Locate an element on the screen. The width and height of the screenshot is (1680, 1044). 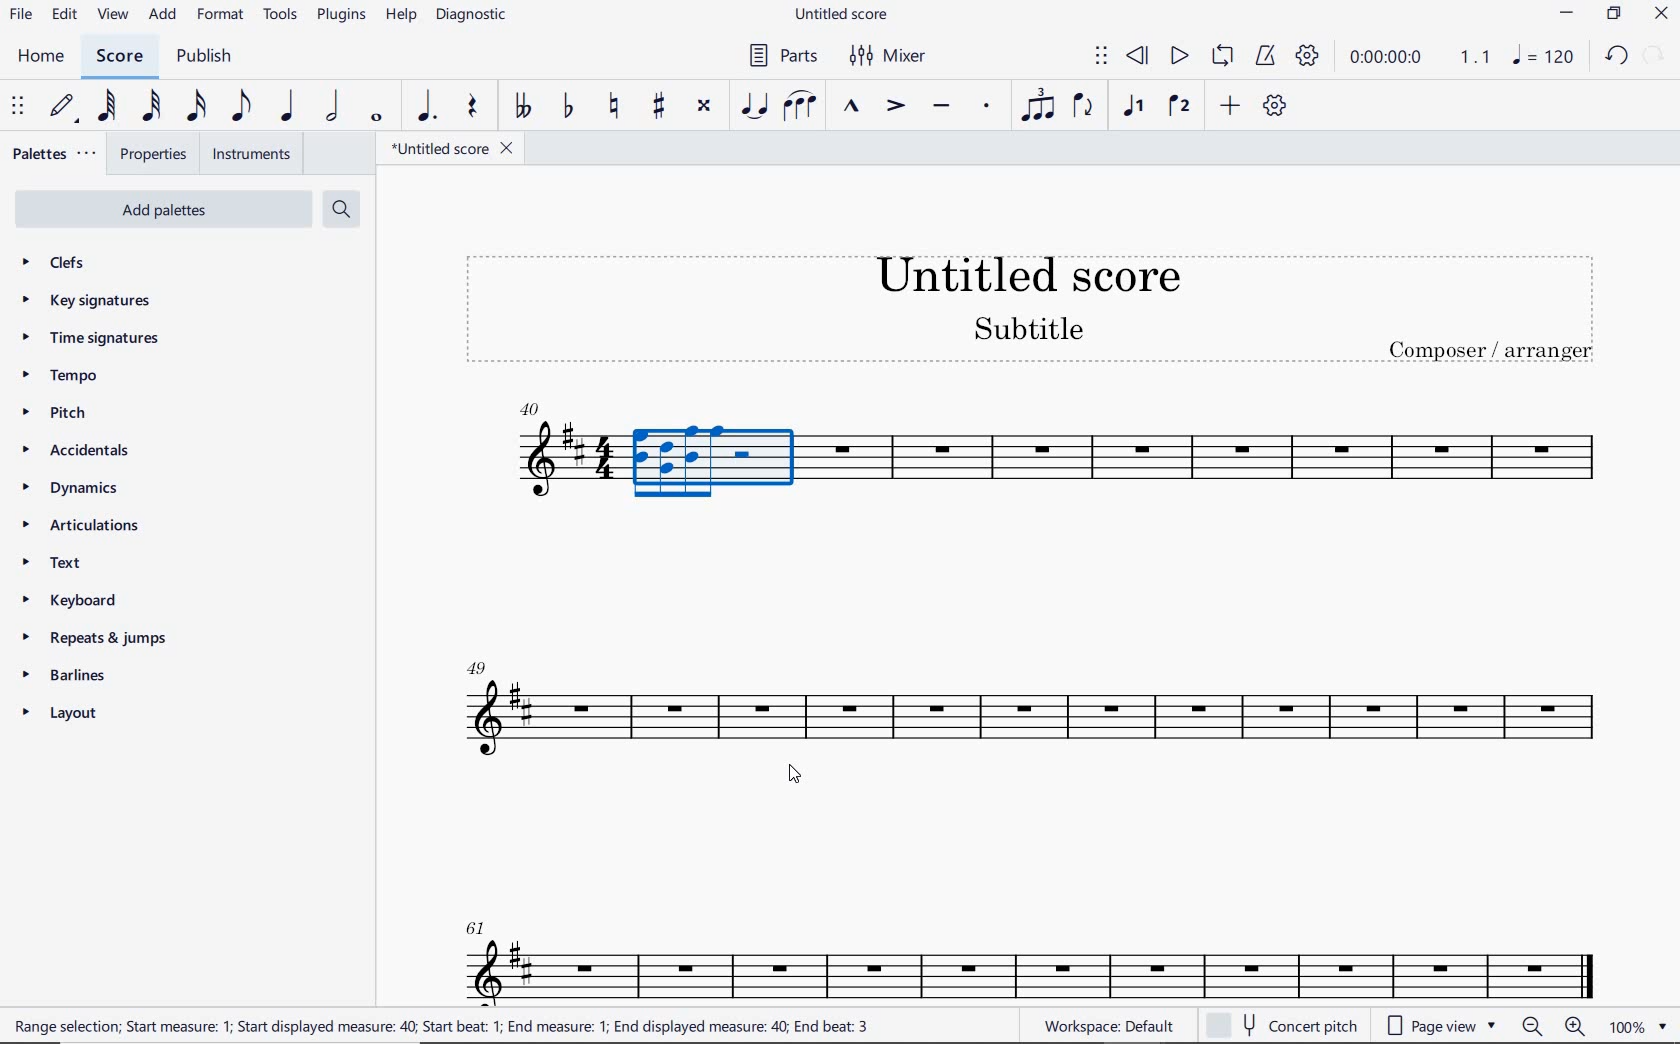
16TH NOTE is located at coordinates (194, 107).